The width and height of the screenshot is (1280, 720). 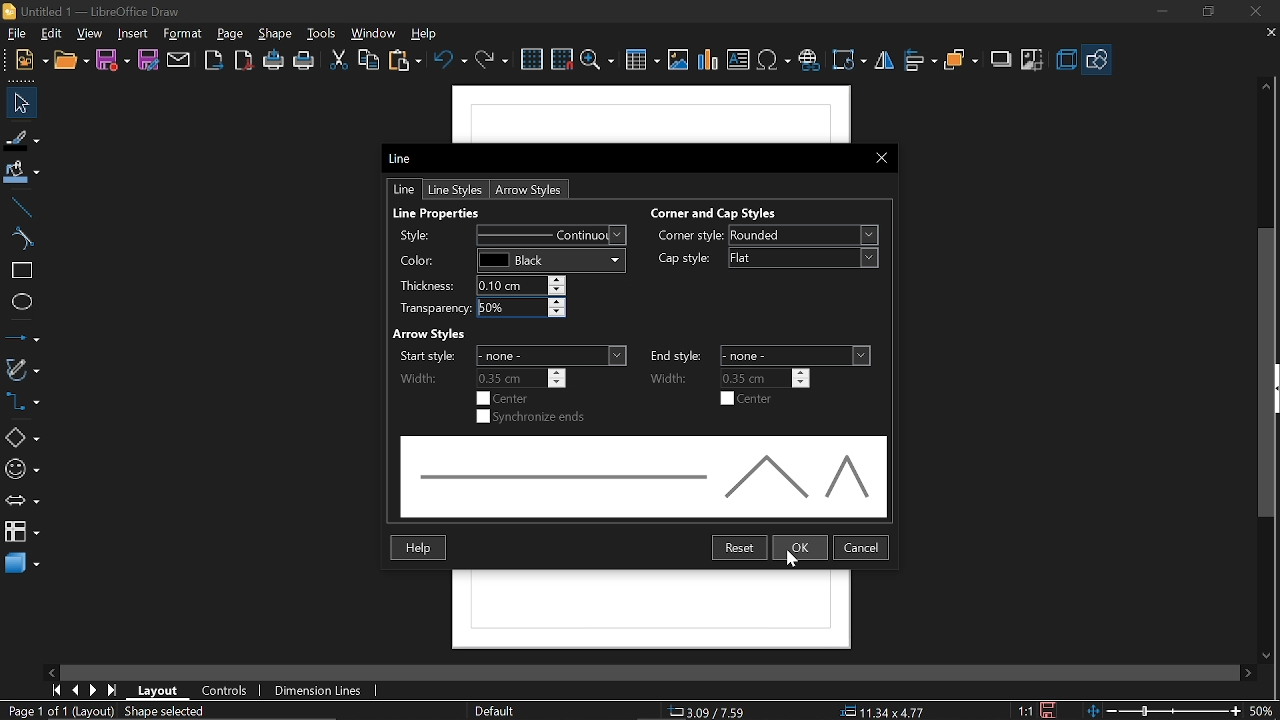 What do you see at coordinates (1096, 58) in the screenshot?
I see `shapes` at bounding box center [1096, 58].